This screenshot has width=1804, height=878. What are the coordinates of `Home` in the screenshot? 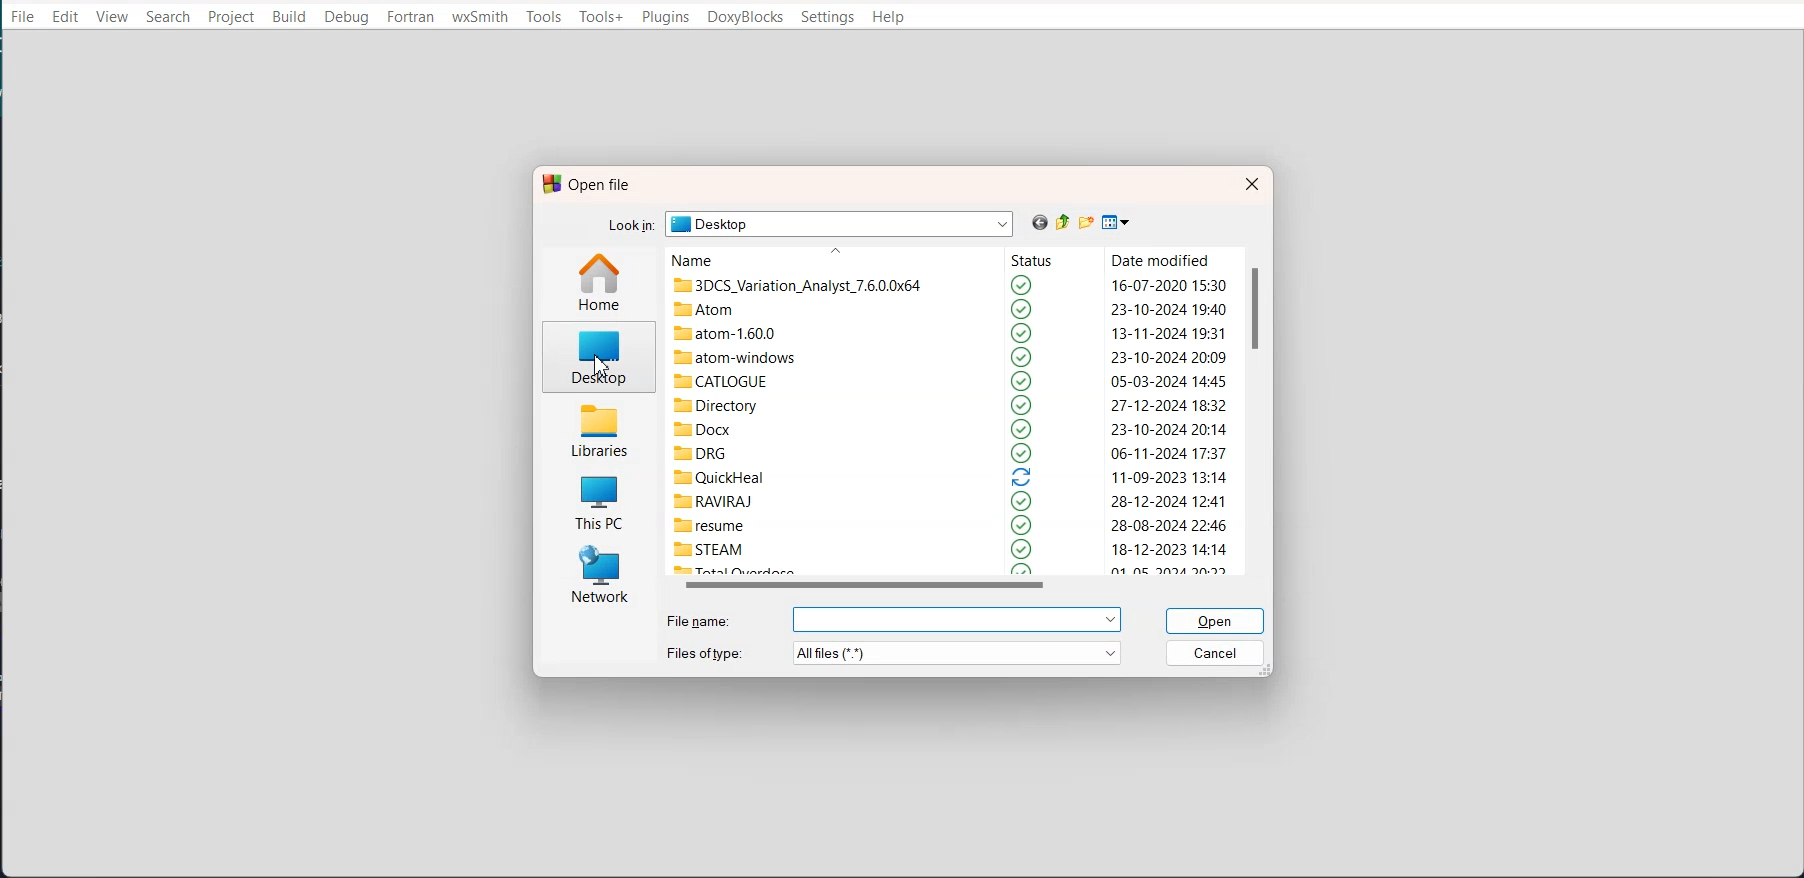 It's located at (602, 281).